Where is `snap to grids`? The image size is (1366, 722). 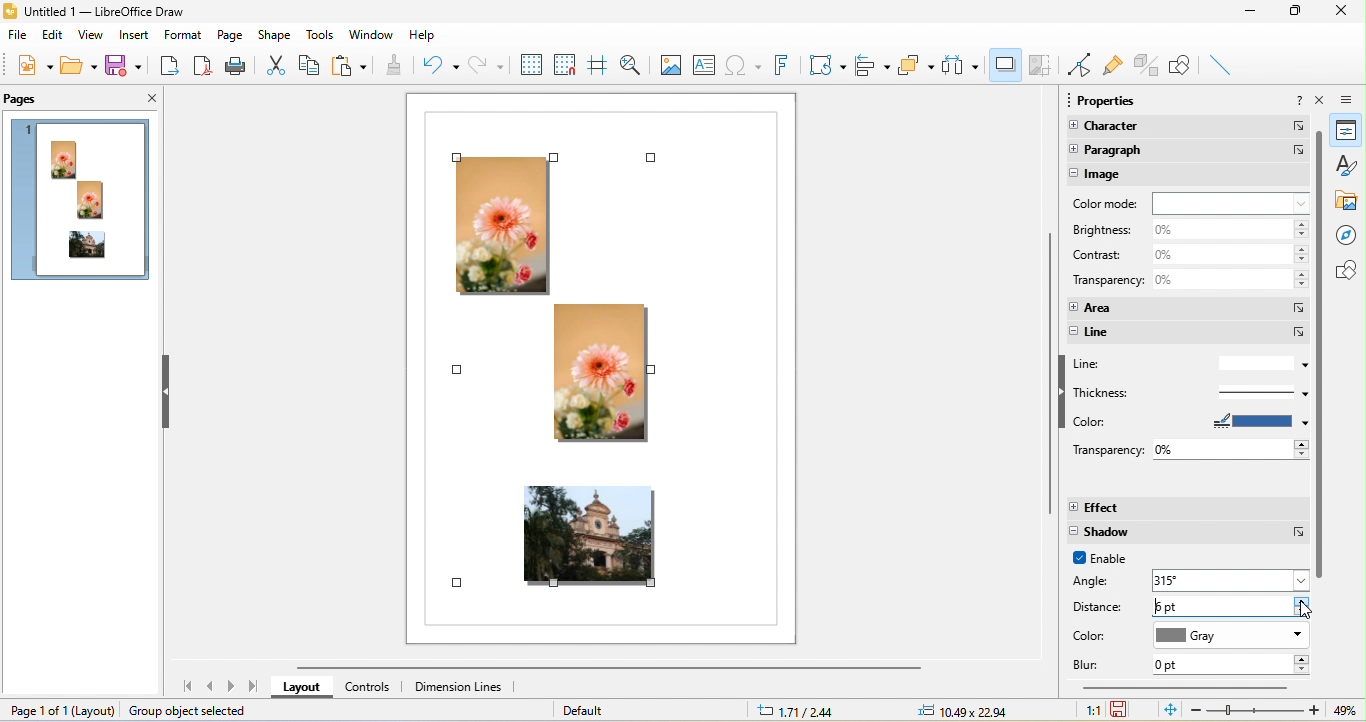
snap to grids is located at coordinates (565, 63).